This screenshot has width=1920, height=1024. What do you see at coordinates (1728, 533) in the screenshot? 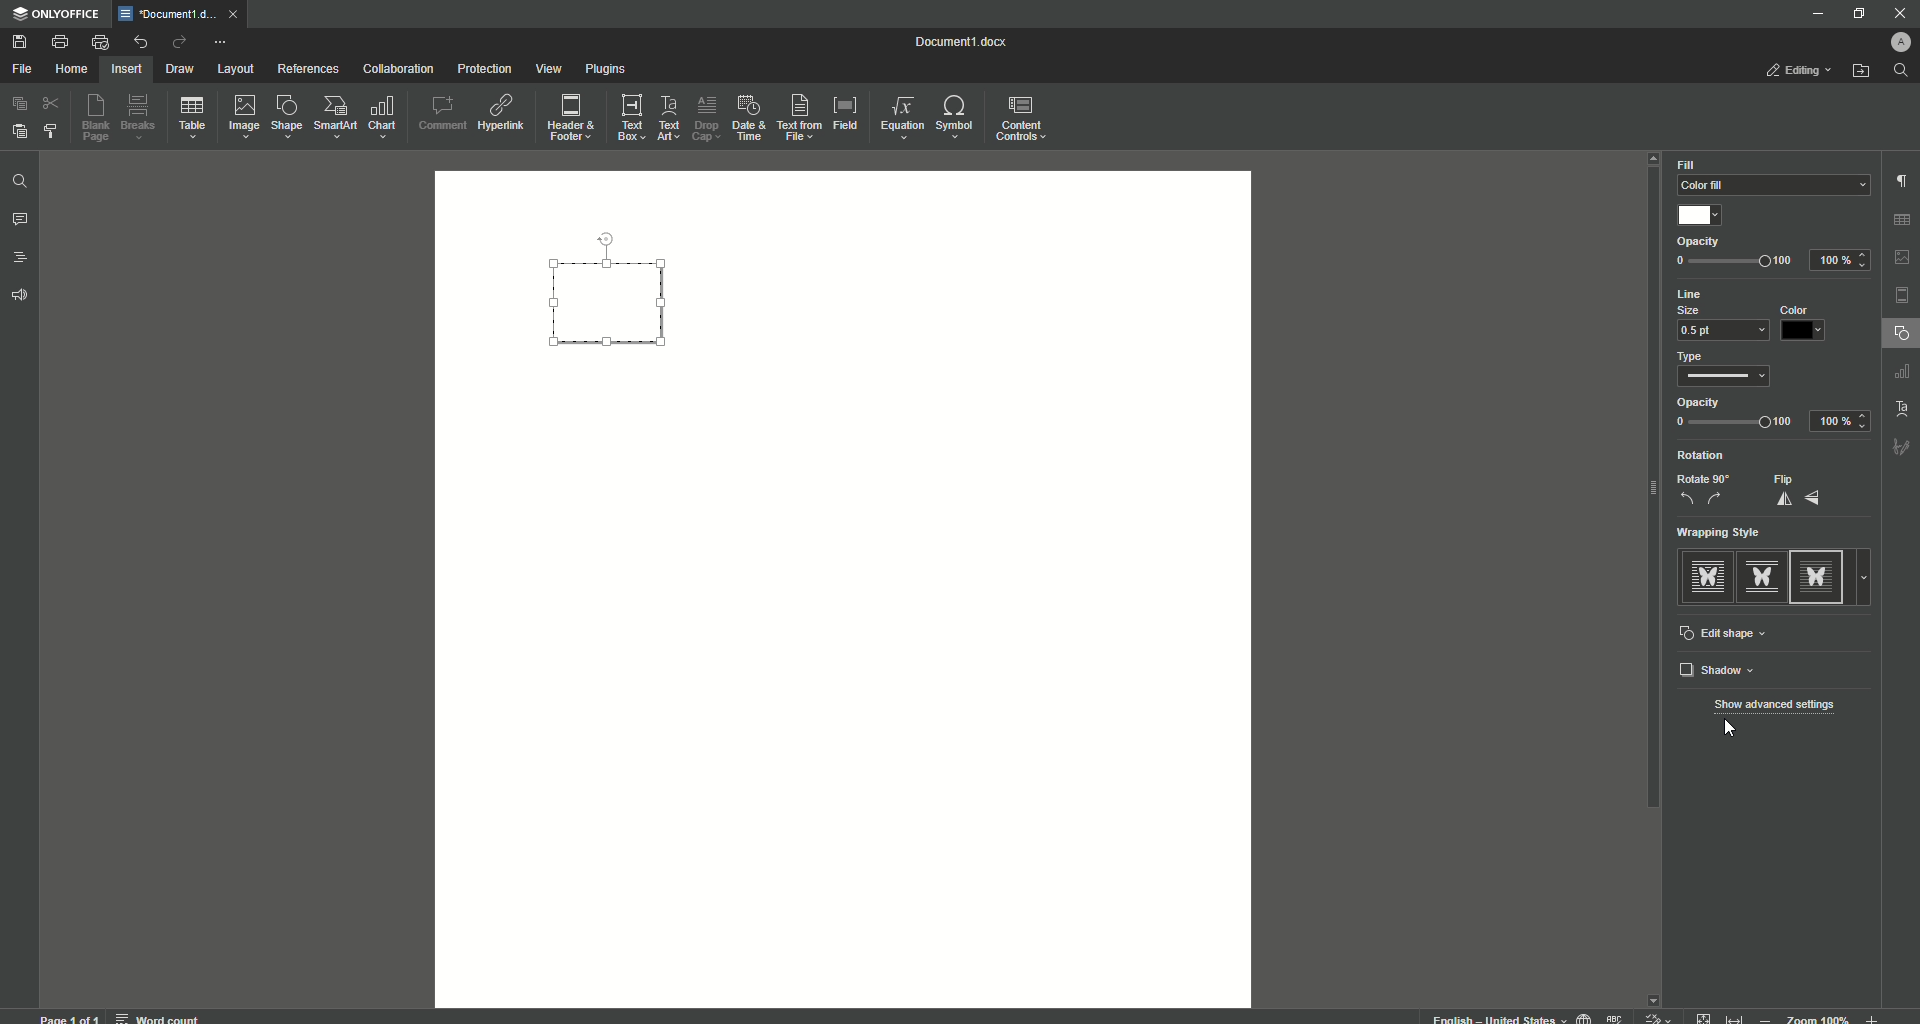
I see `Wrapping Style` at bounding box center [1728, 533].